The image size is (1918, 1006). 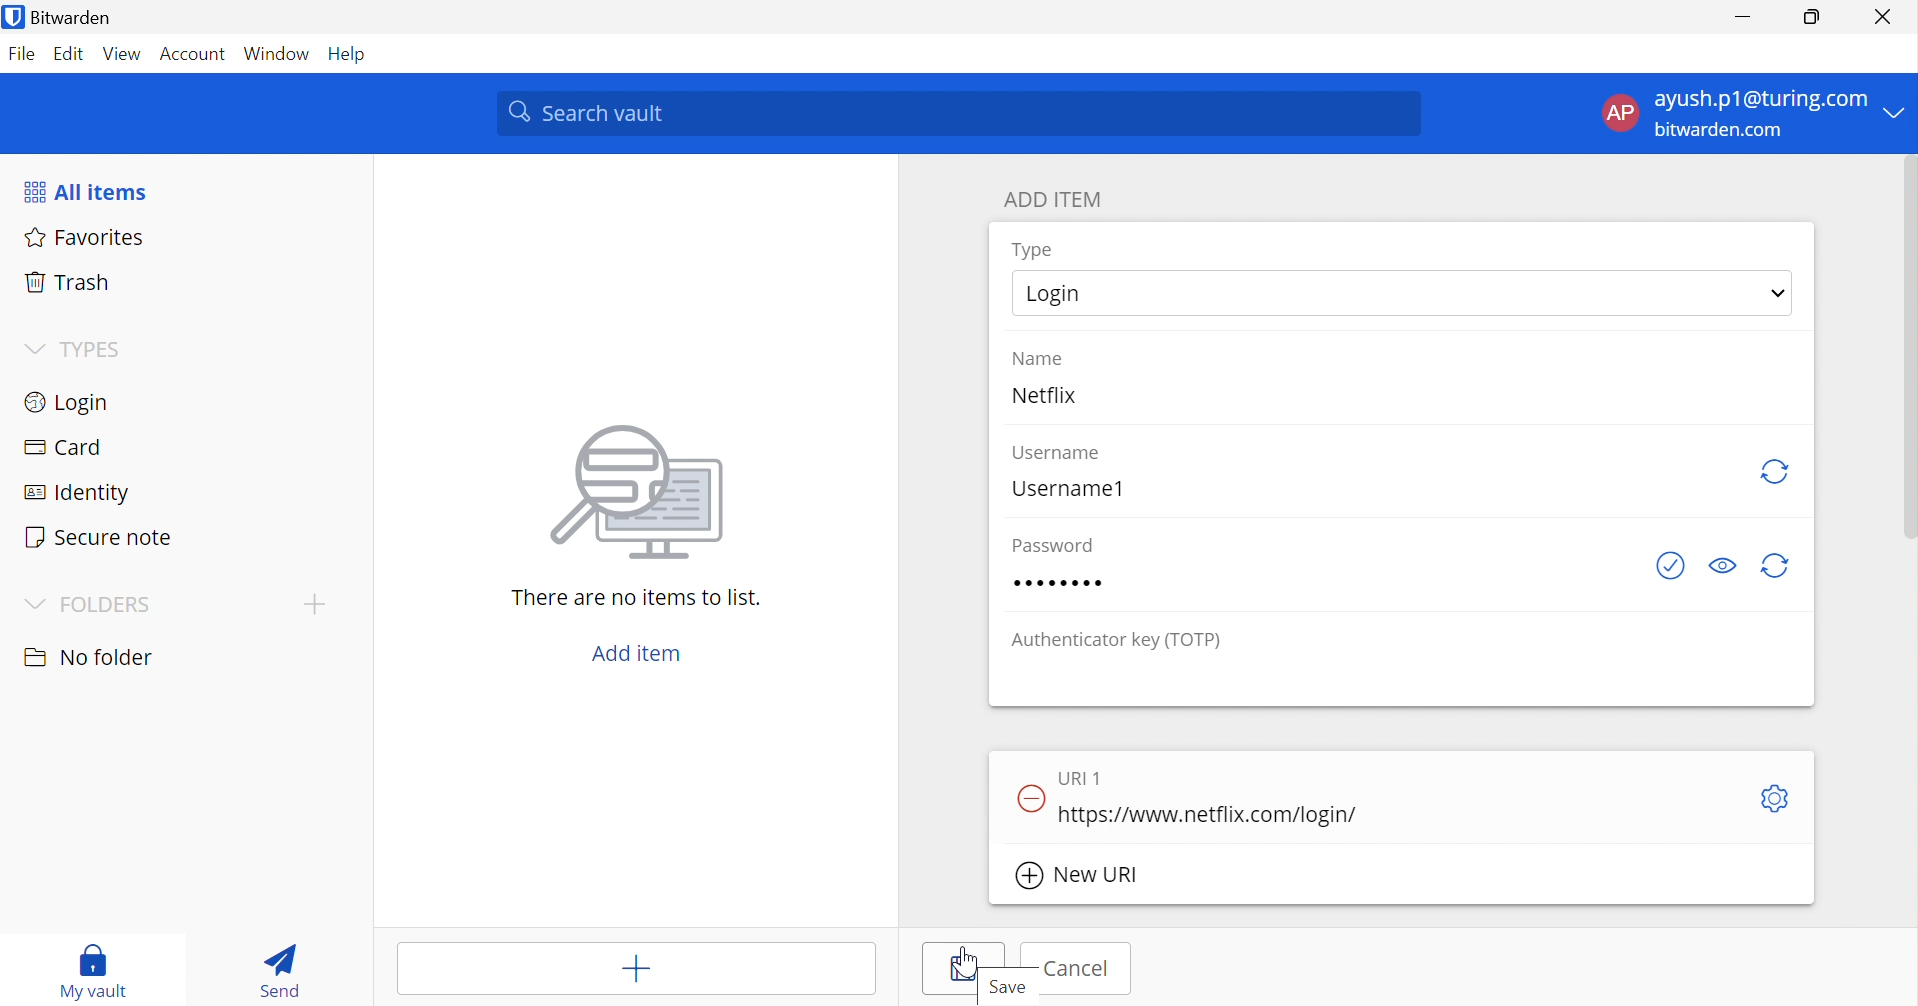 I want to click on Restore down, so click(x=1815, y=18).